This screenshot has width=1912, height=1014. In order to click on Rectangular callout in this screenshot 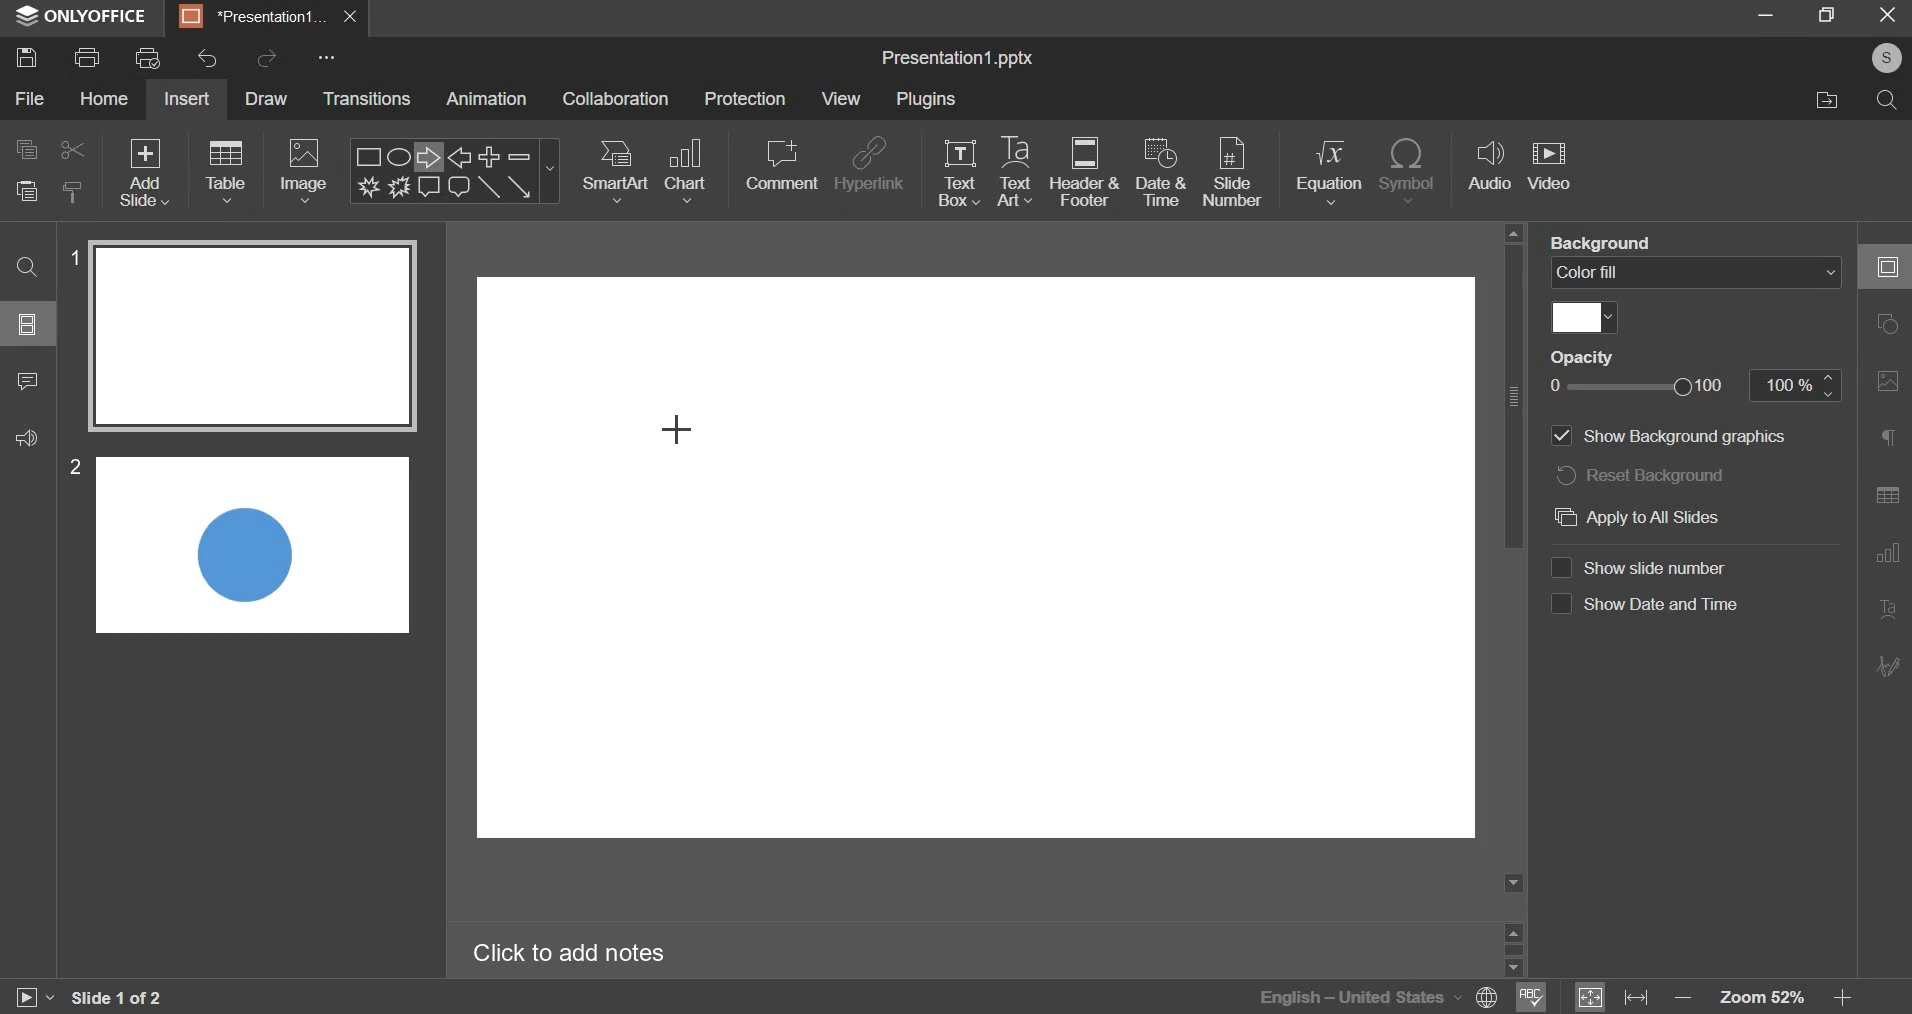, I will do `click(430, 187)`.